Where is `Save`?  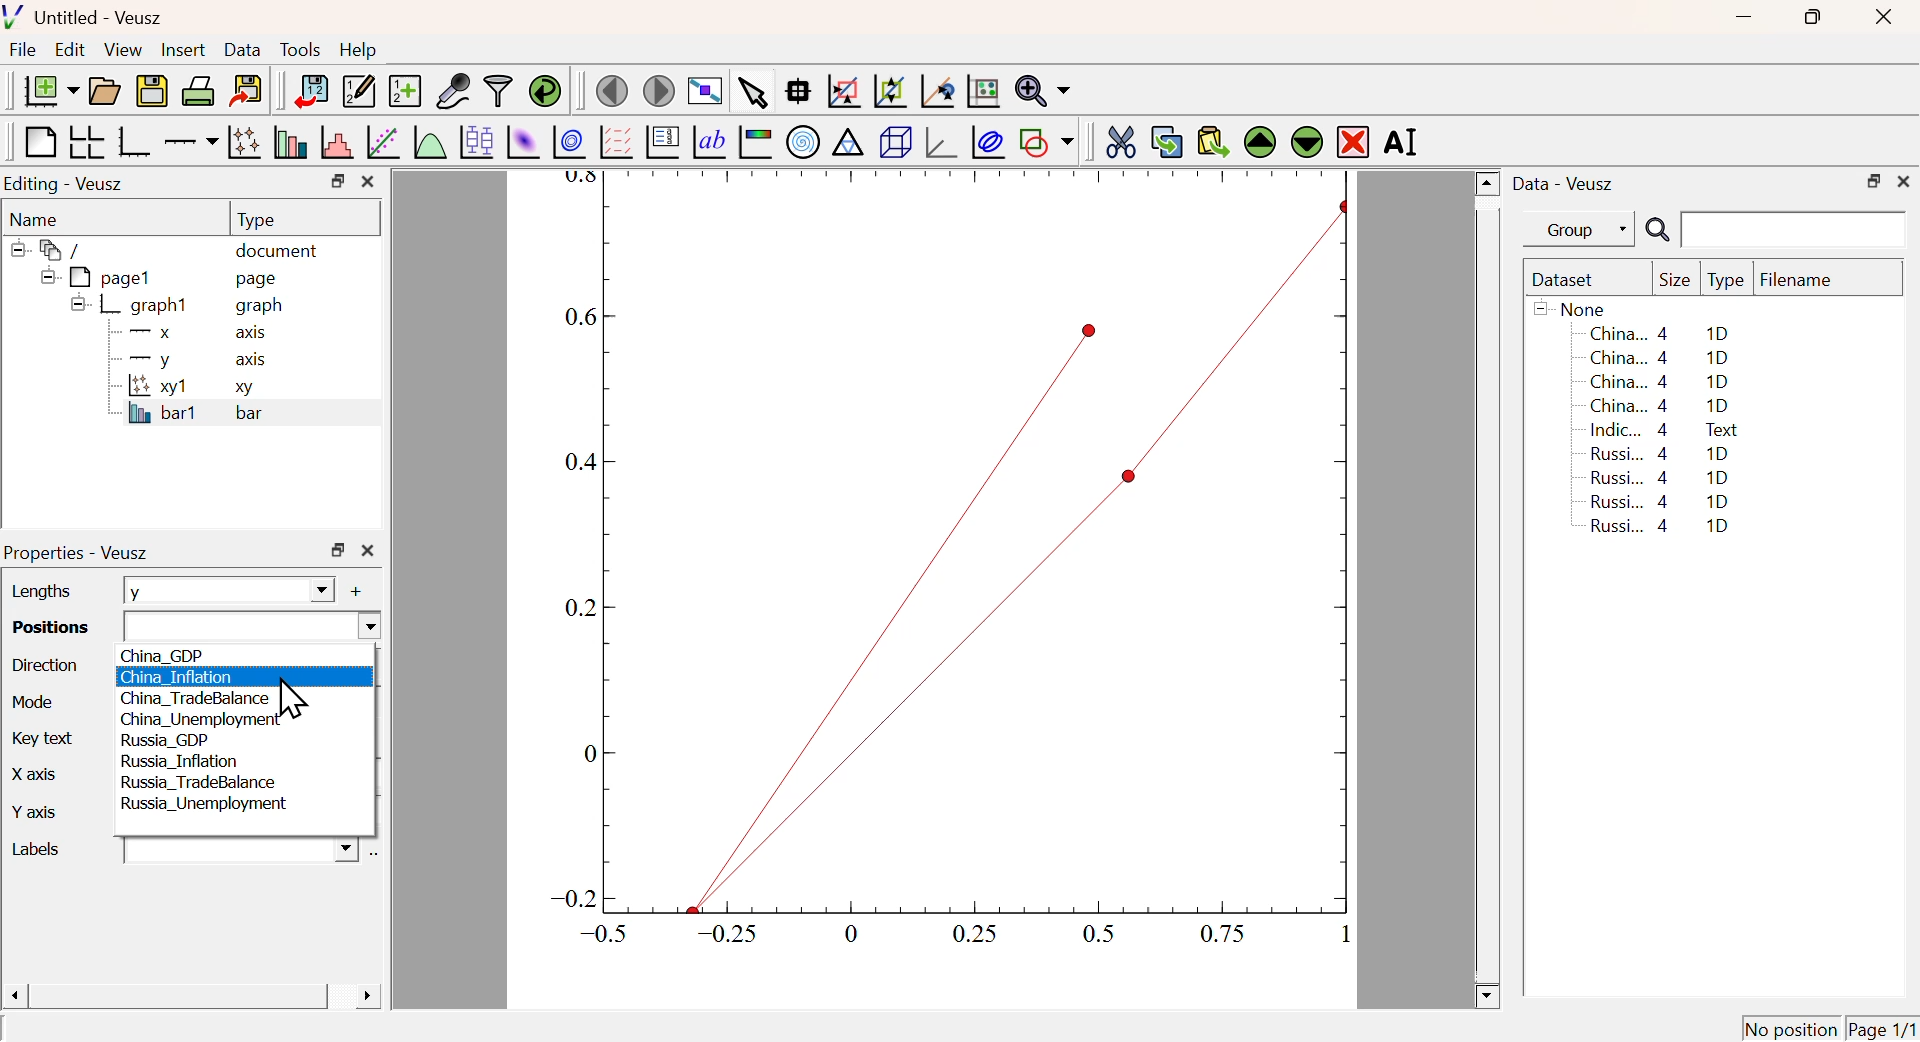 Save is located at coordinates (152, 92).